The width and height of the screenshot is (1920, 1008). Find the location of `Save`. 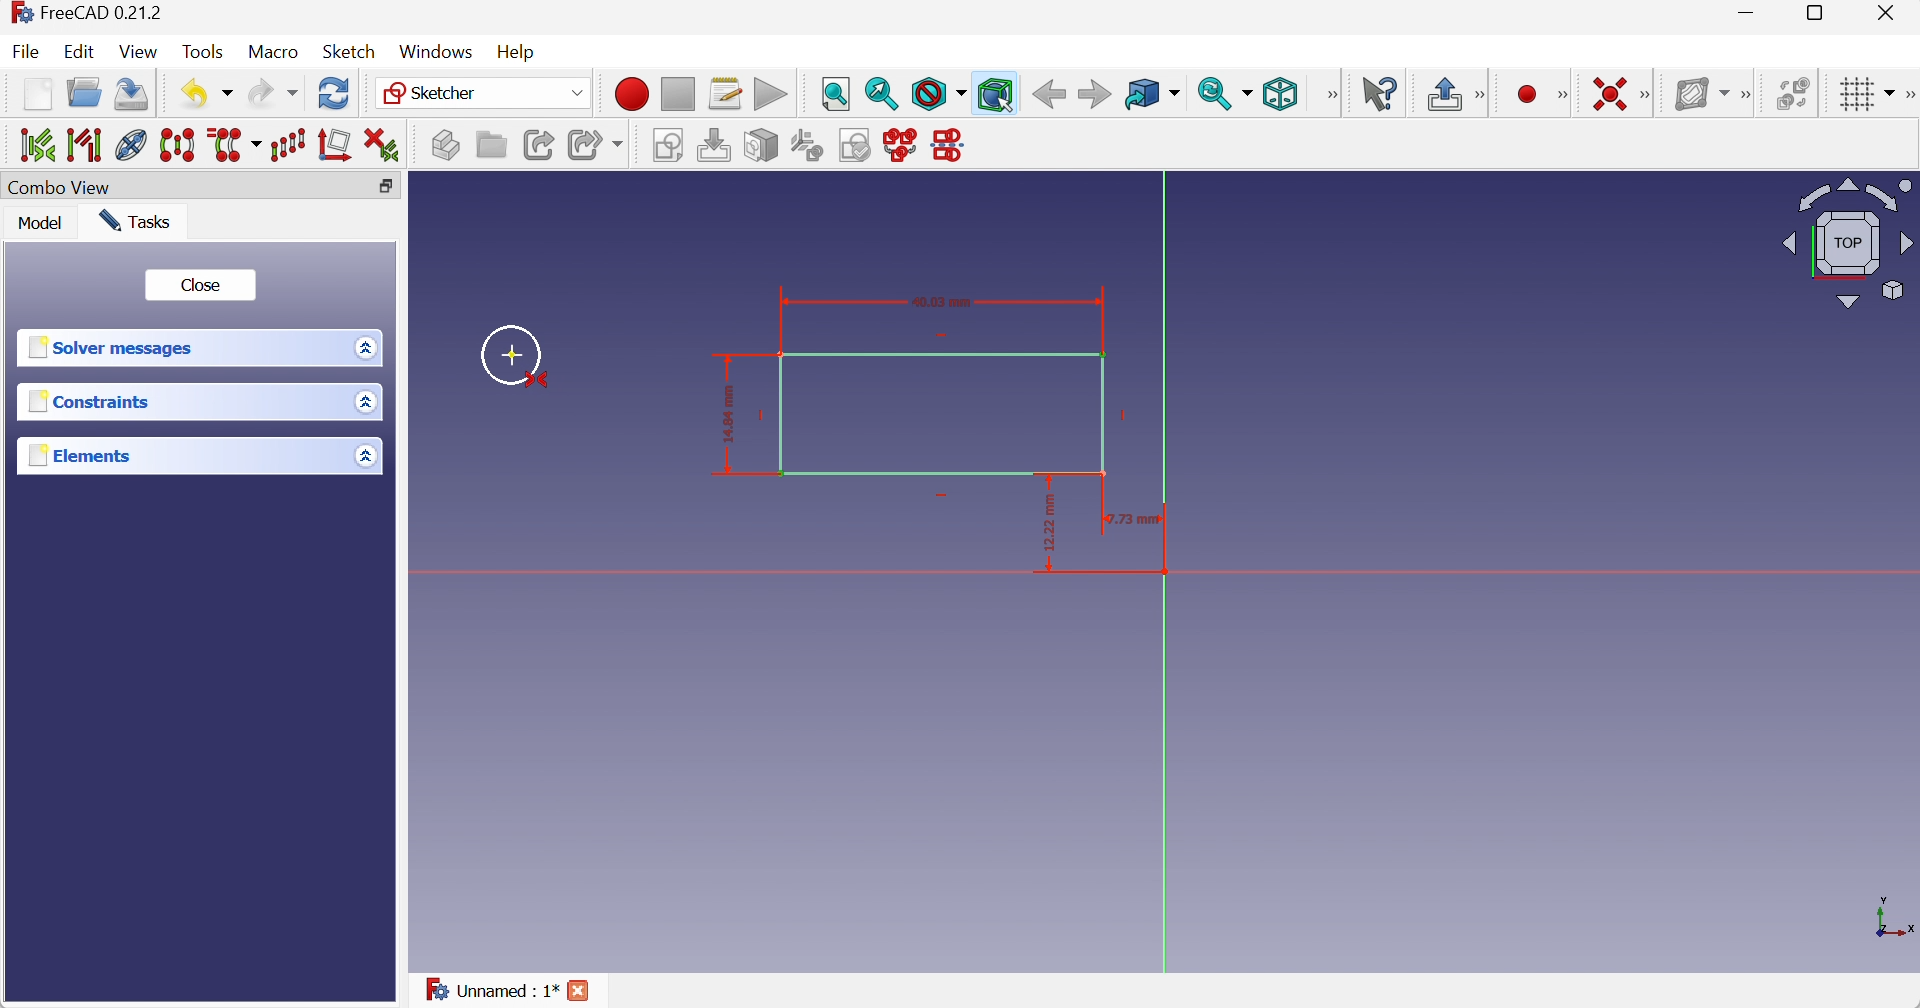

Save is located at coordinates (129, 95).